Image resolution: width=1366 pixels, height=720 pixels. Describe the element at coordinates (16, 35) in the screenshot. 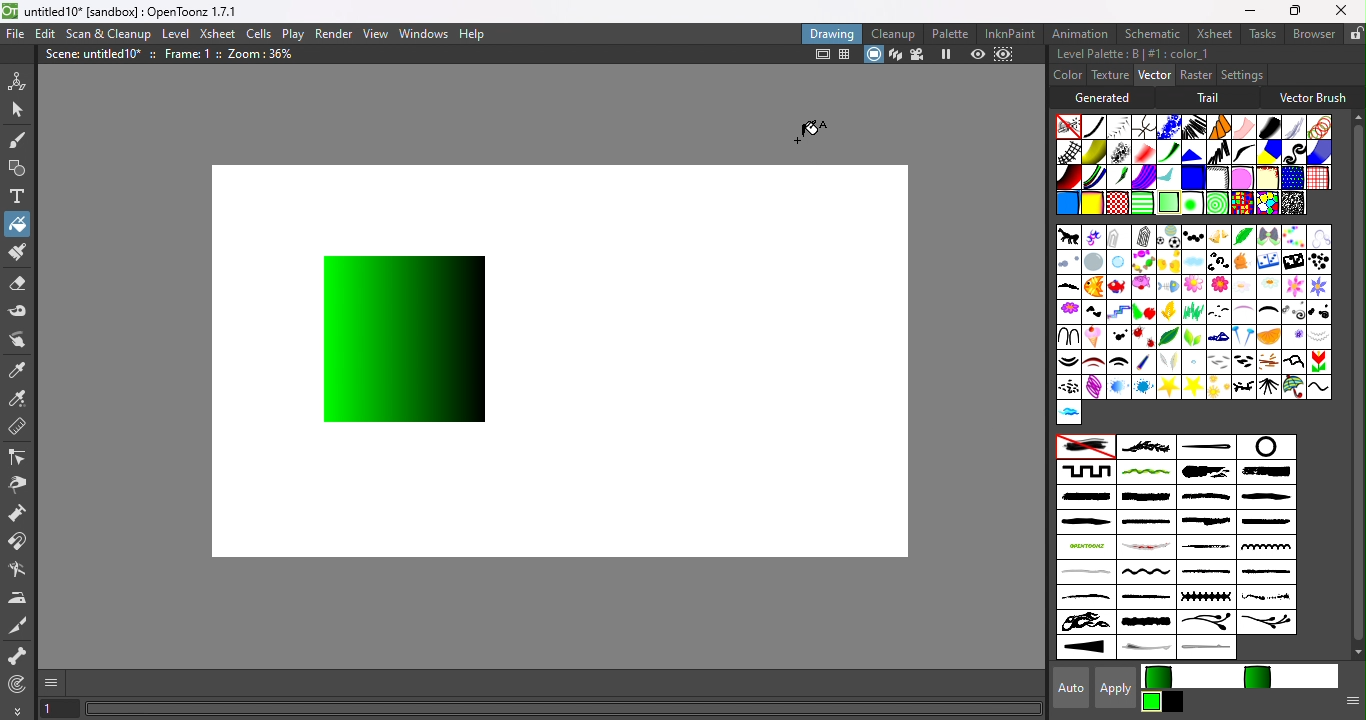

I see `File` at that location.